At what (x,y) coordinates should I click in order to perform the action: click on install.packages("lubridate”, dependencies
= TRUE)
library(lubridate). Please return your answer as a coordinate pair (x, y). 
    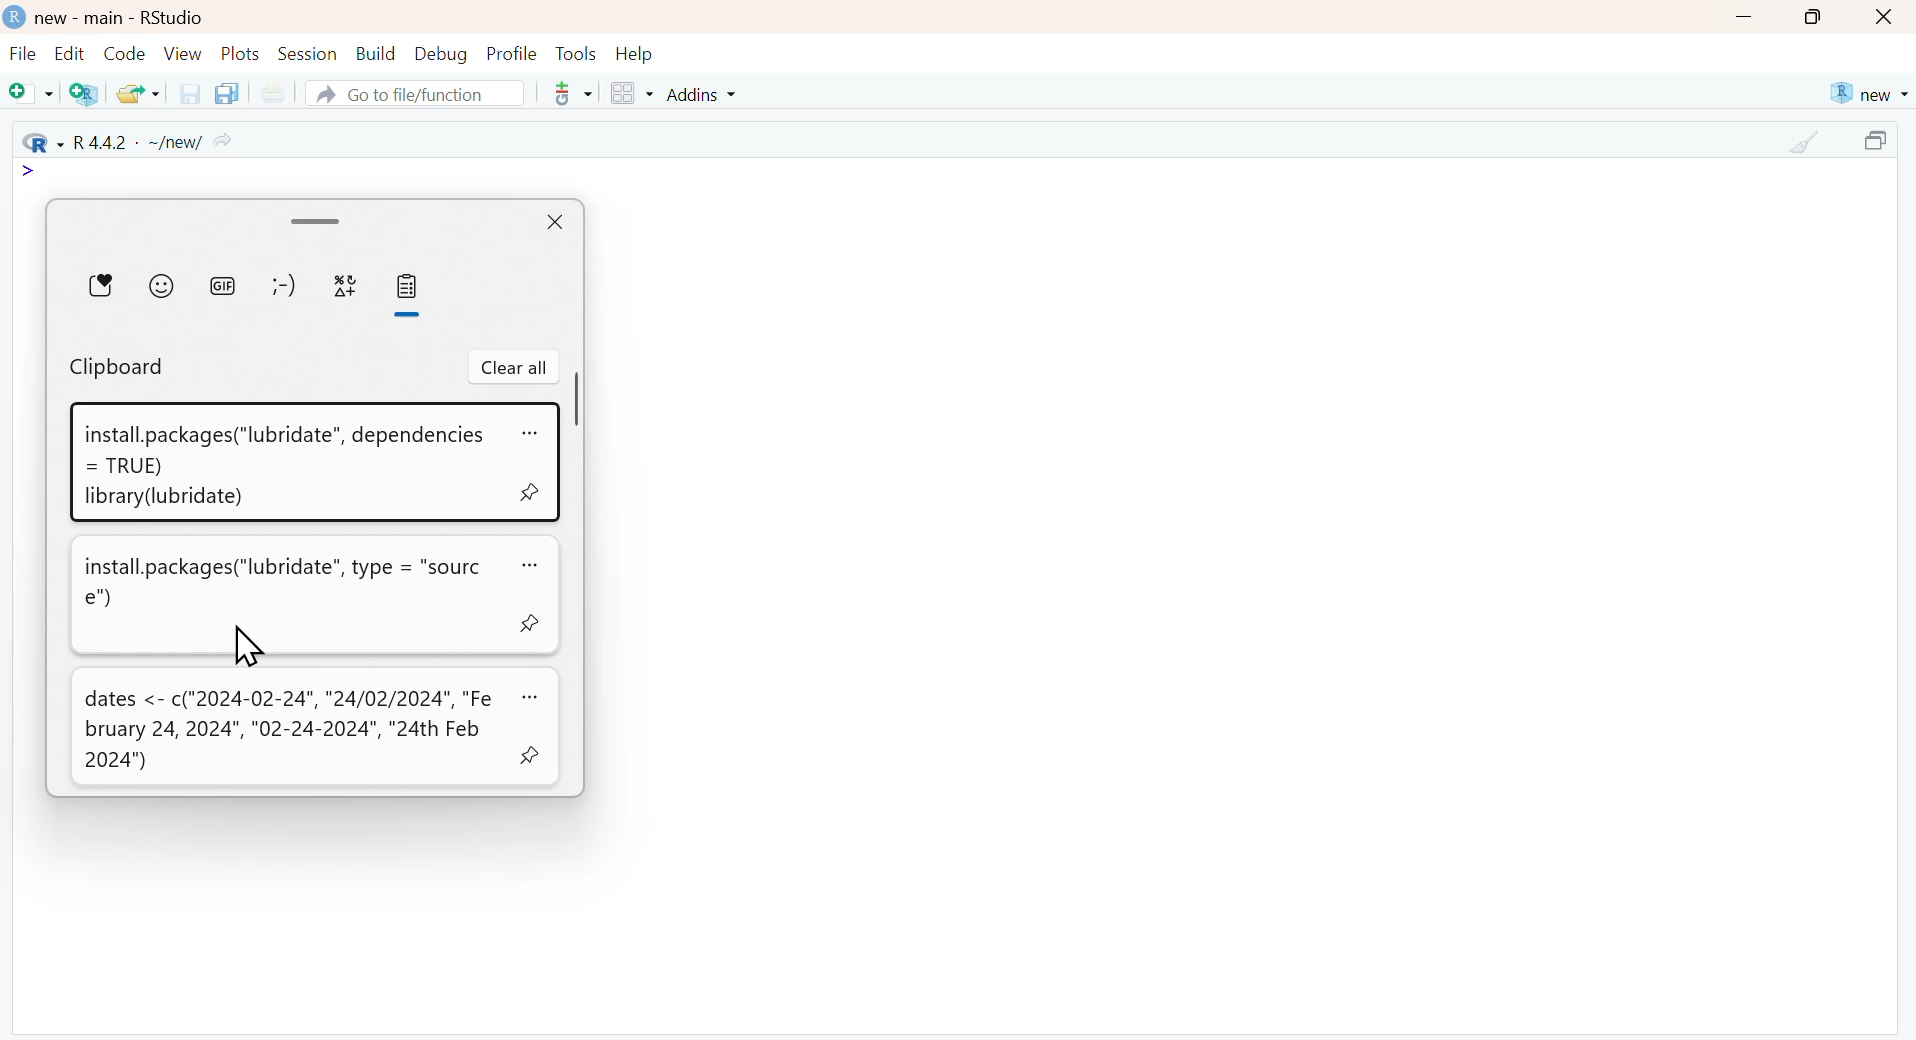
    Looking at the image, I should click on (283, 467).